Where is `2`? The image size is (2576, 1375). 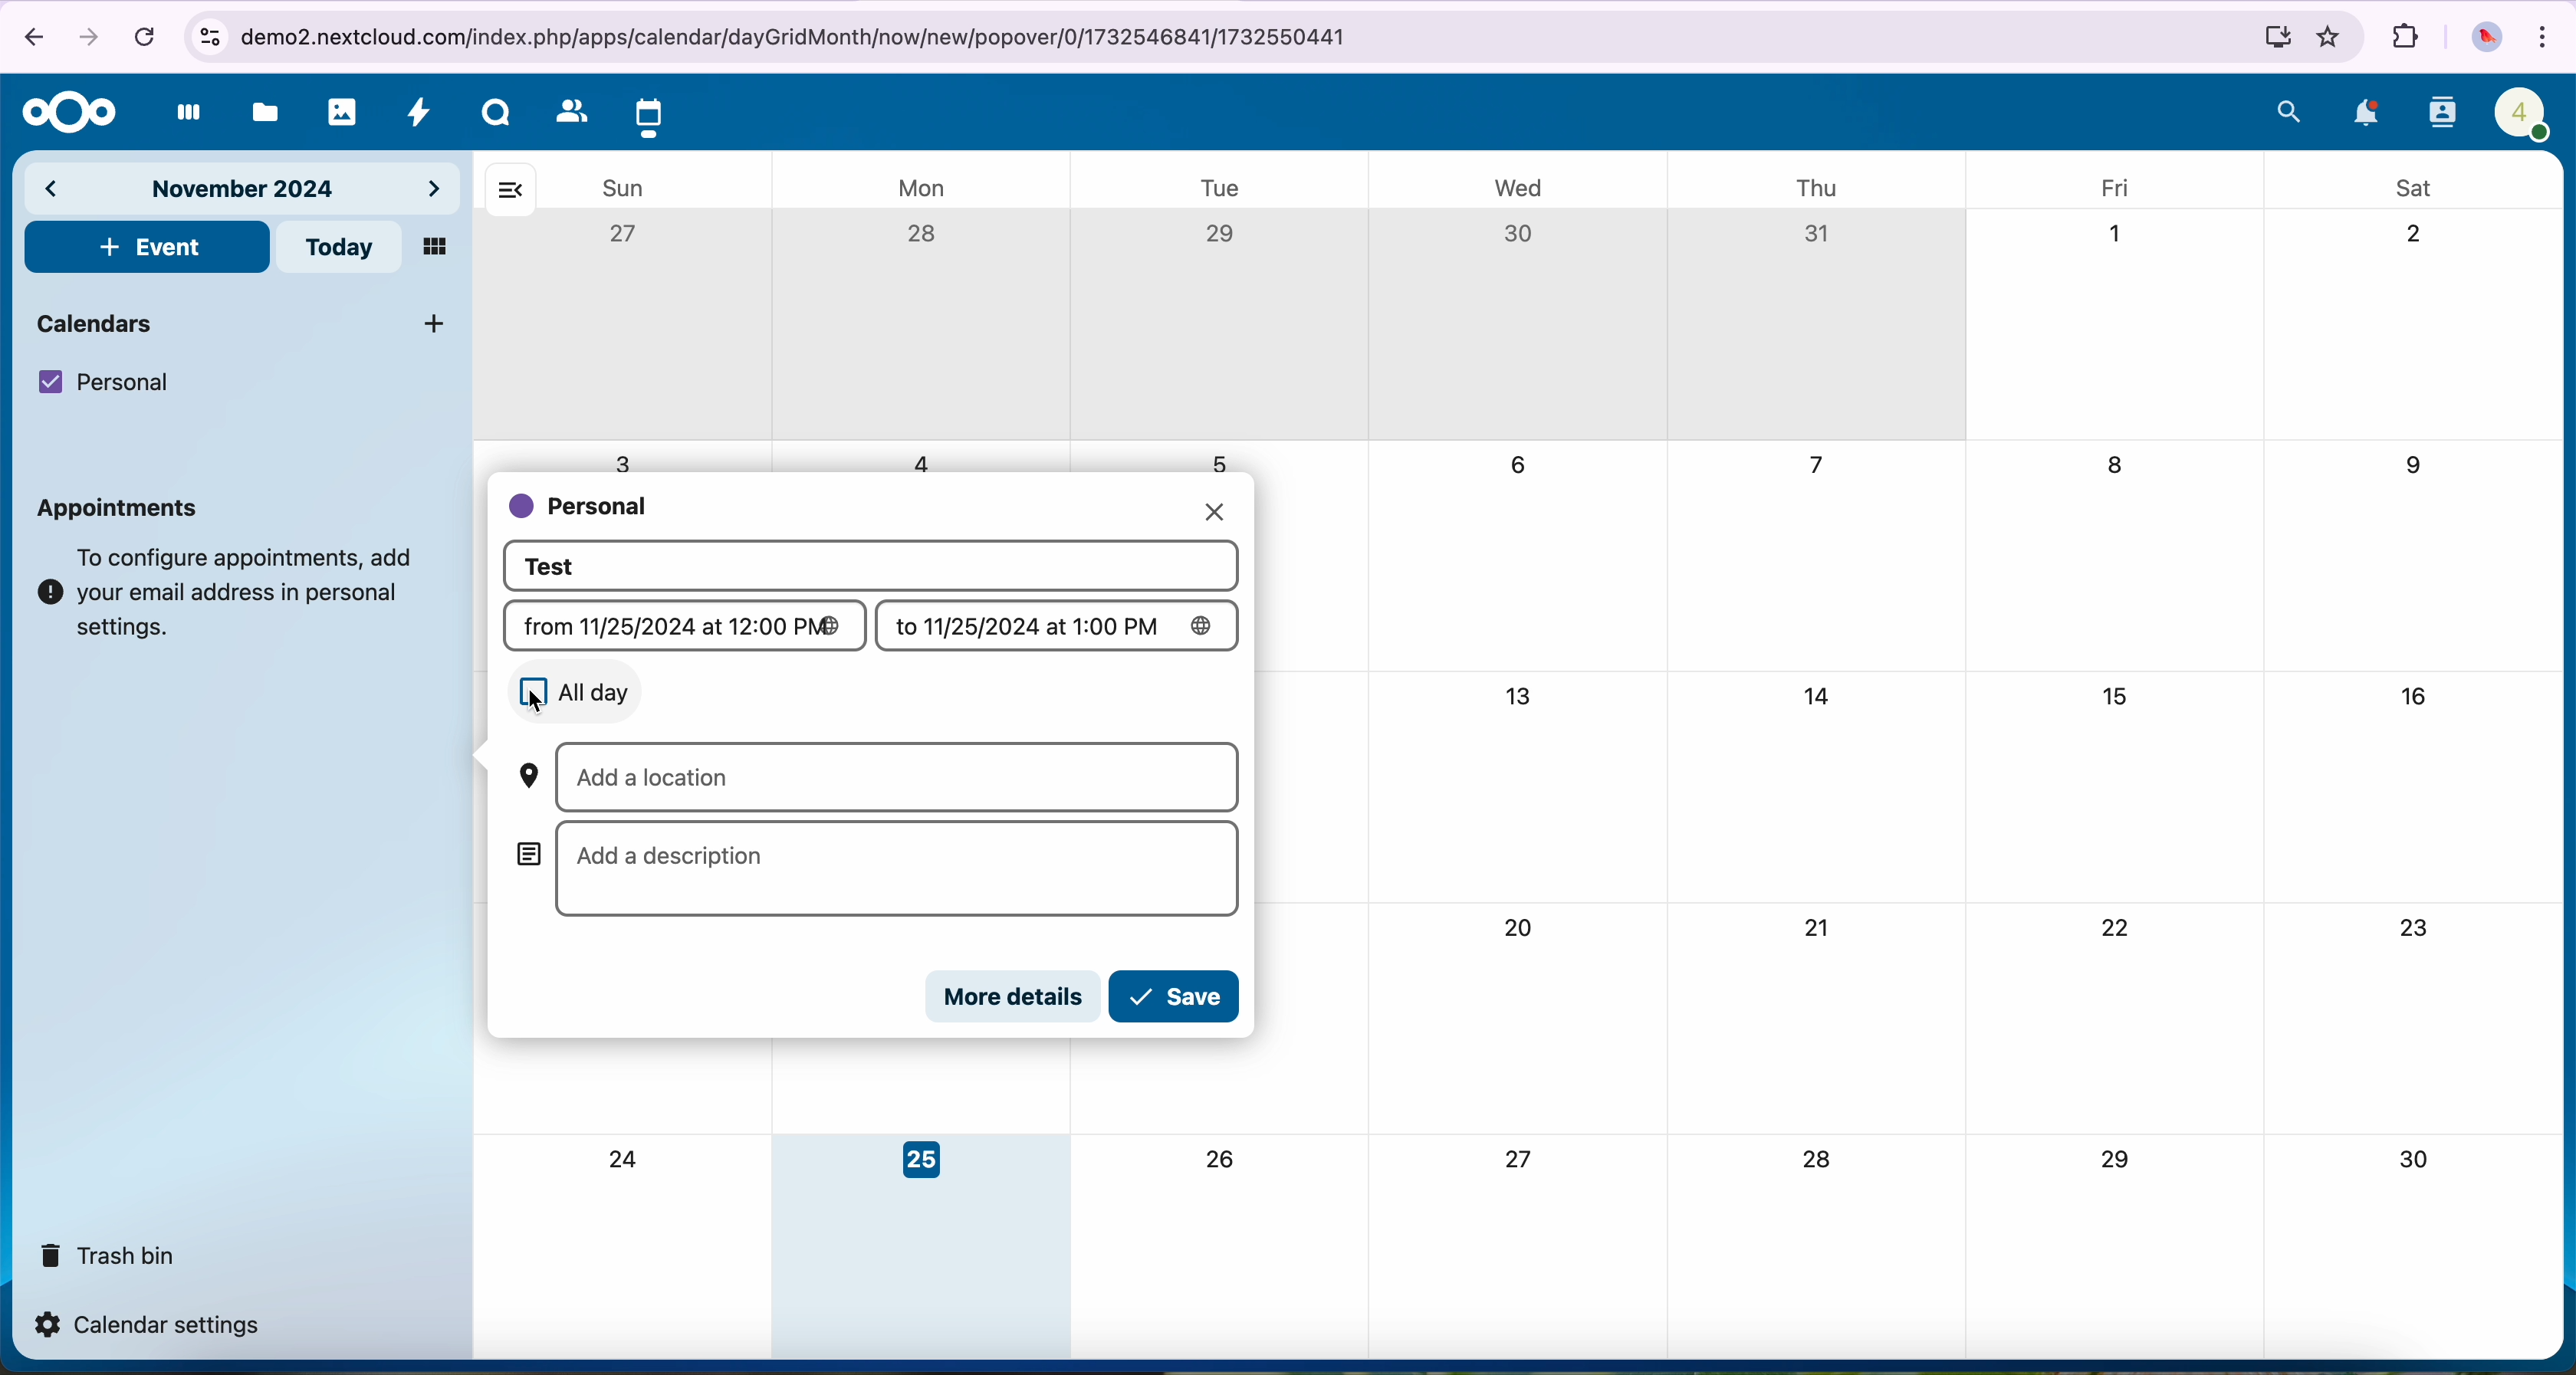 2 is located at coordinates (2415, 235).